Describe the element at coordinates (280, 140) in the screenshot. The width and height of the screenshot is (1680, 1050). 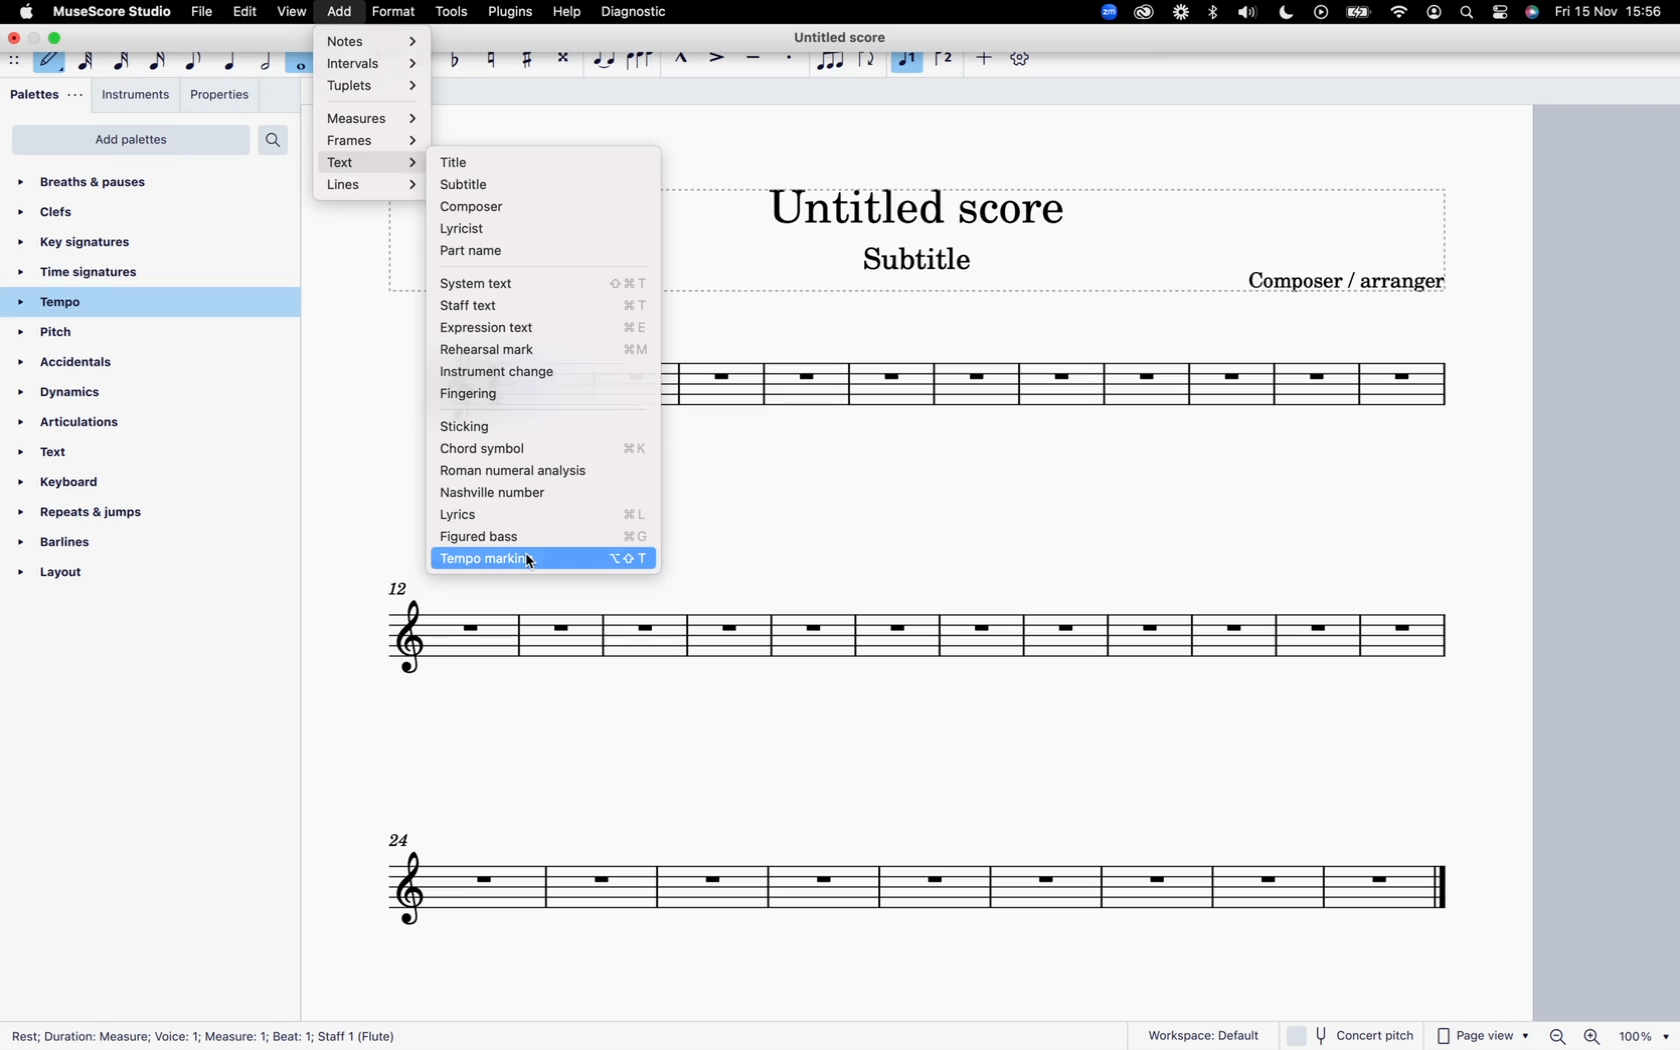
I see `search` at that location.